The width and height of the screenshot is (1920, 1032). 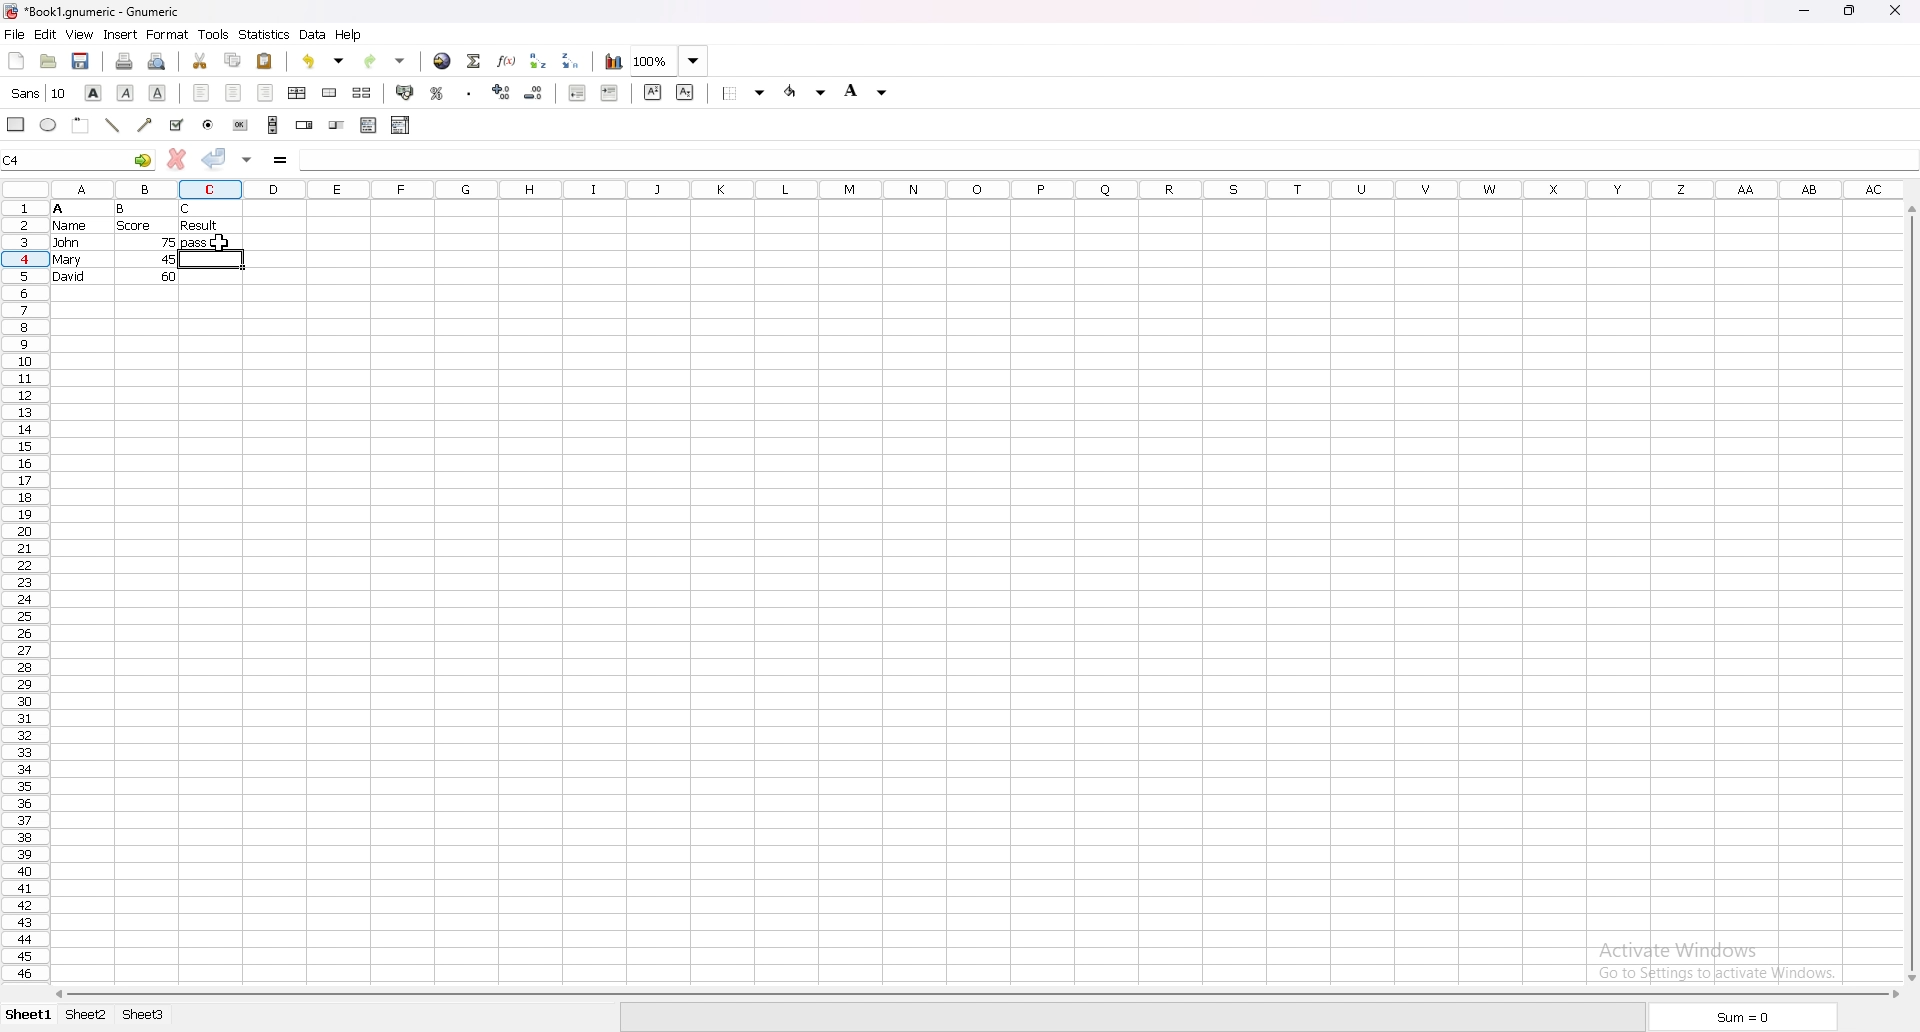 I want to click on redo, so click(x=385, y=62).